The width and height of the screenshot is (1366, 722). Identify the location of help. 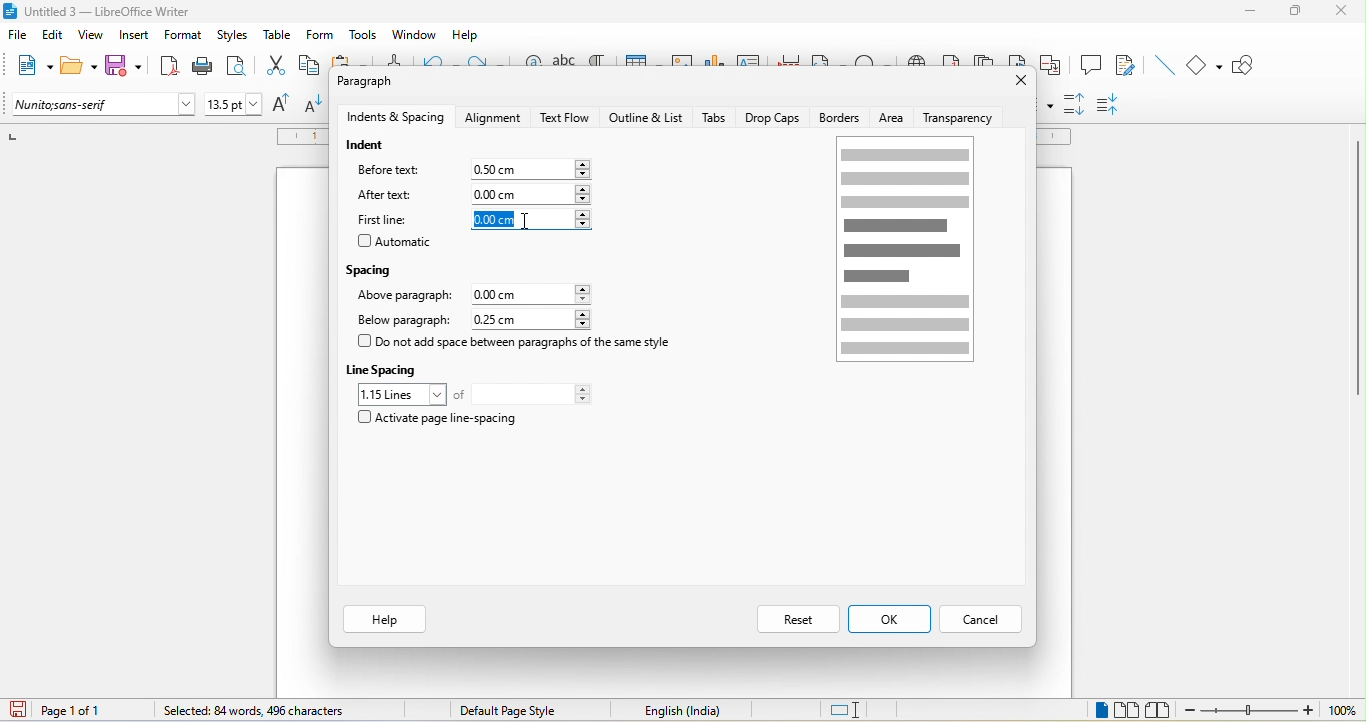
(383, 620).